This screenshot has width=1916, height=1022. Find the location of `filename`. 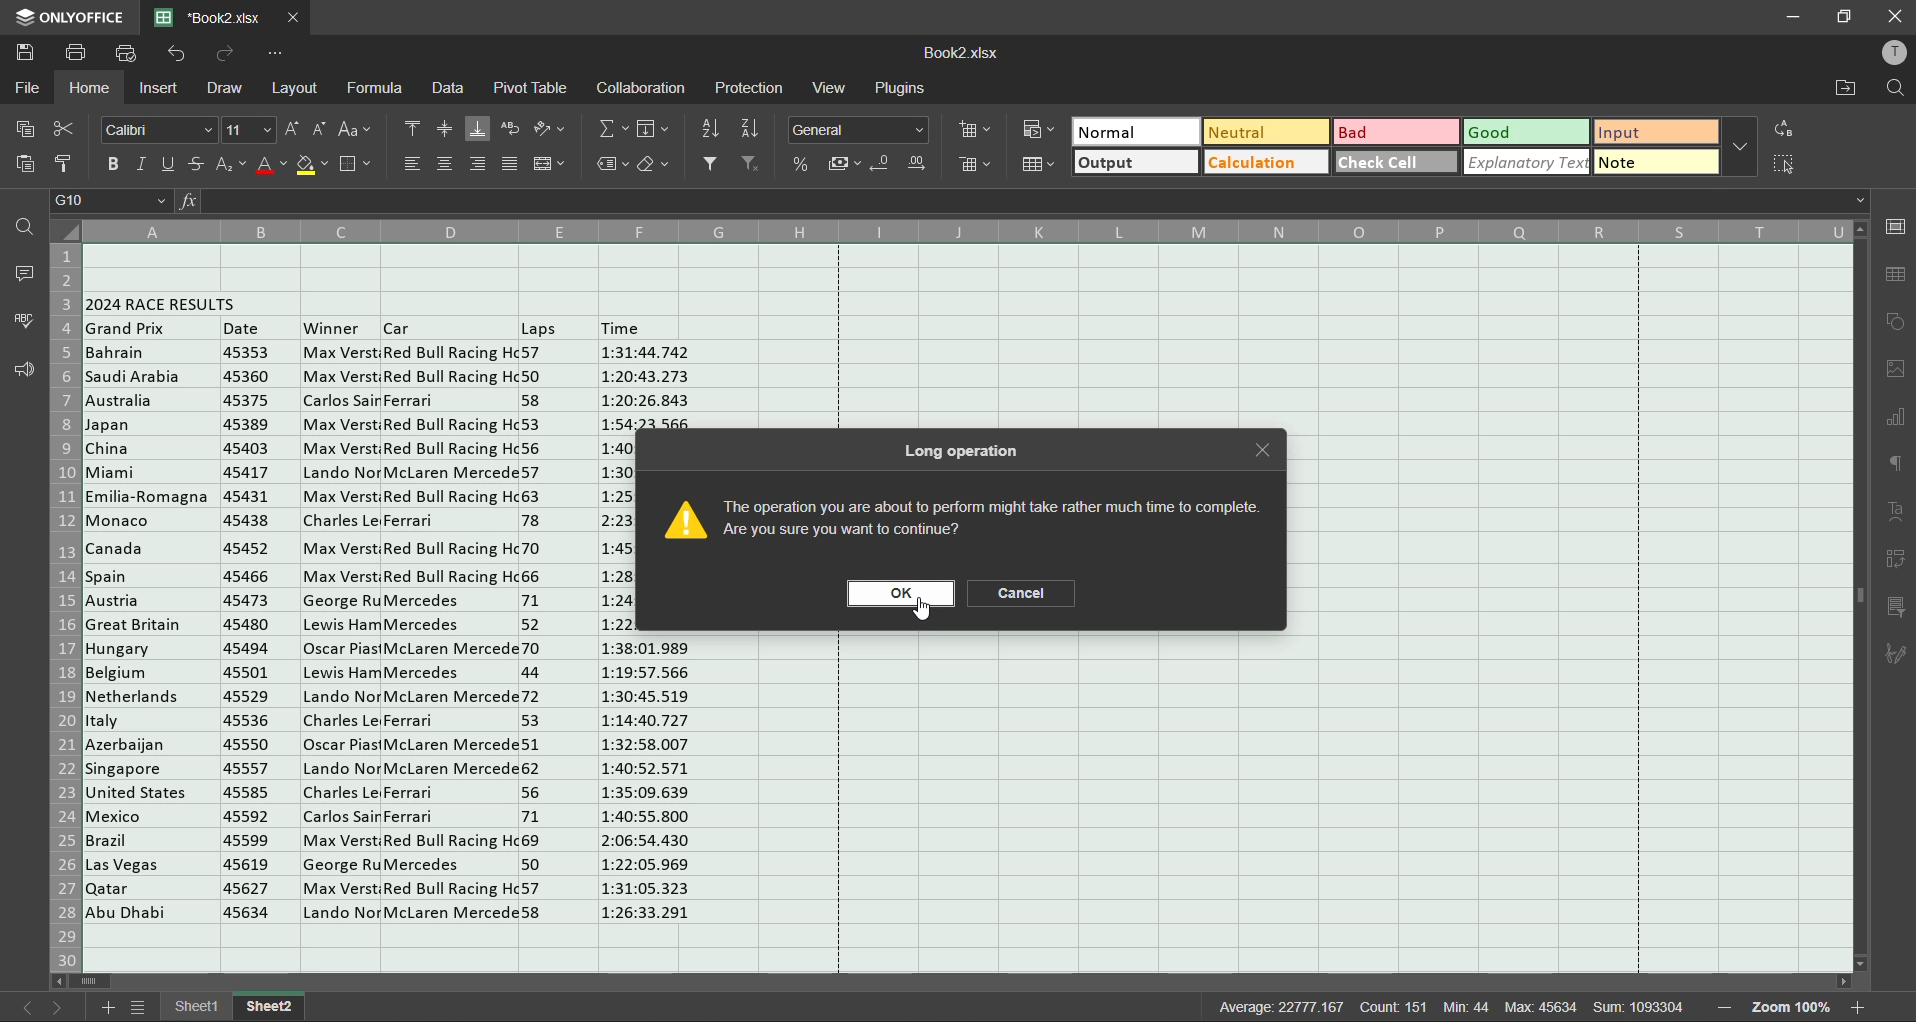

filename is located at coordinates (957, 53).